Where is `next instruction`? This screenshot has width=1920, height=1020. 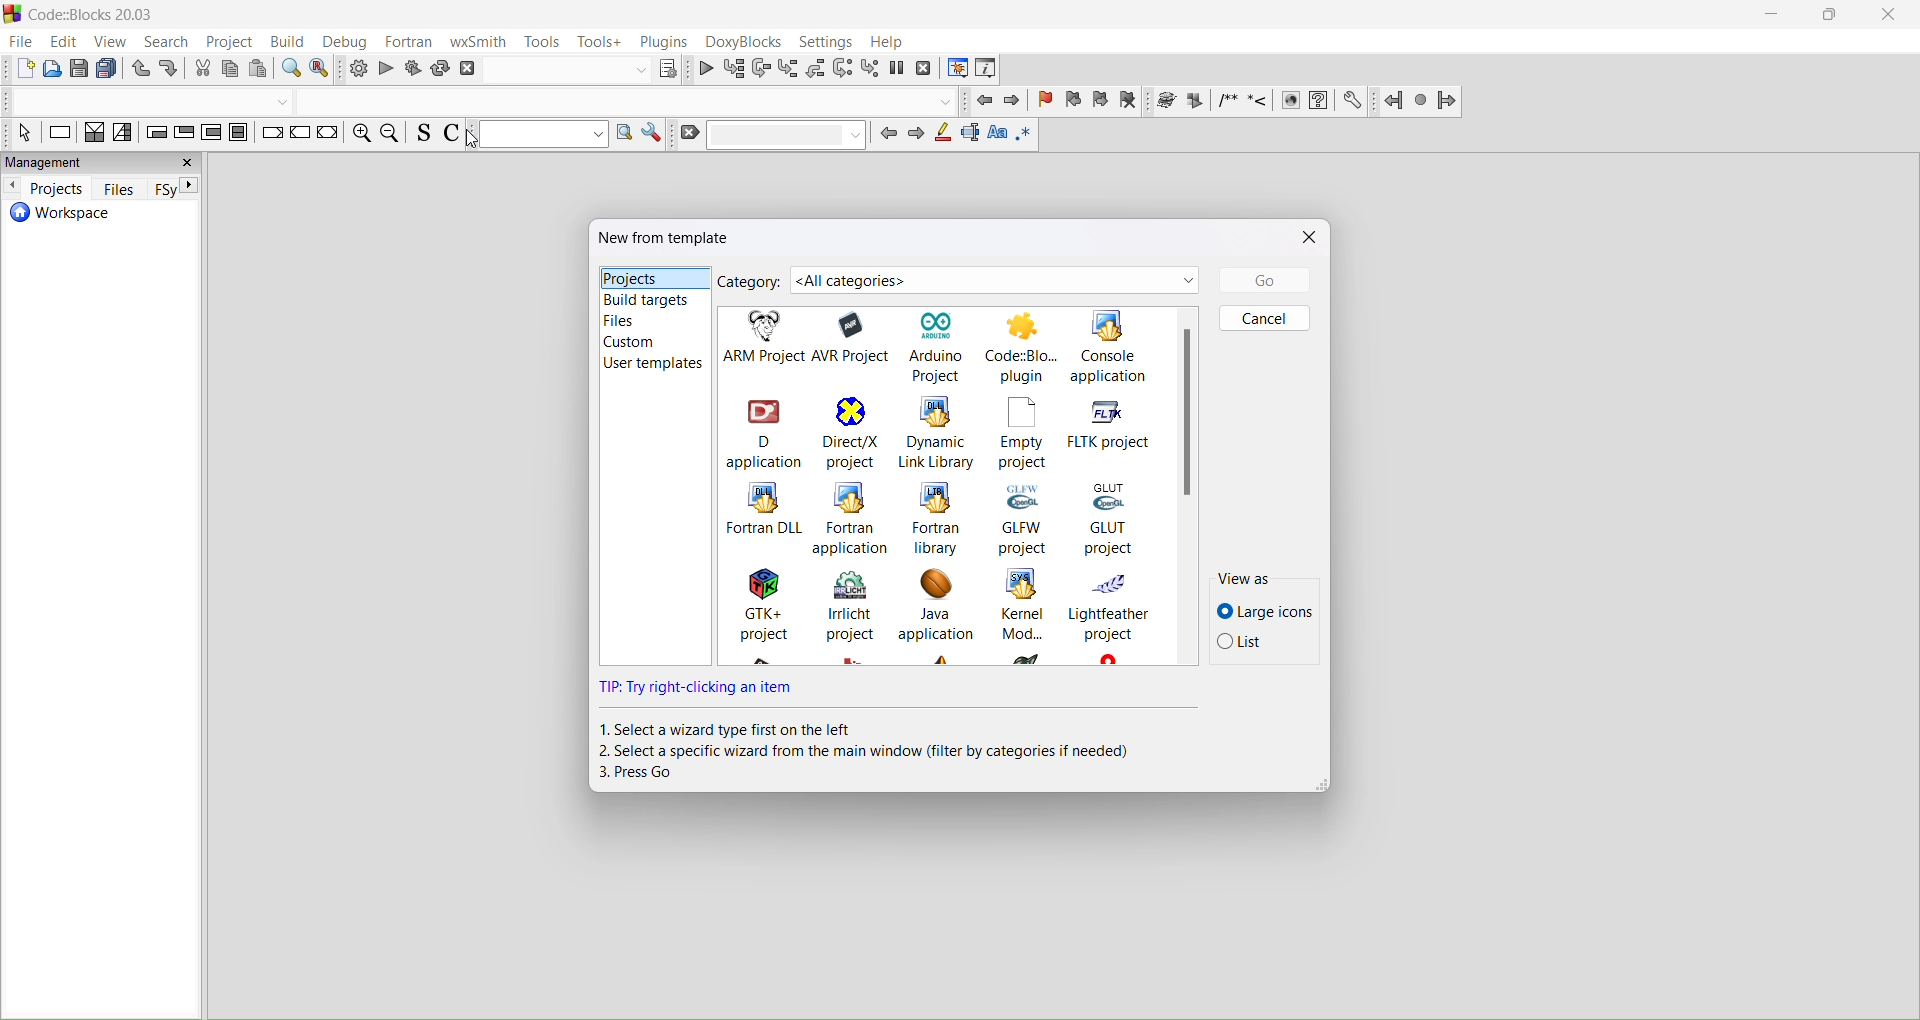
next instruction is located at coordinates (843, 69).